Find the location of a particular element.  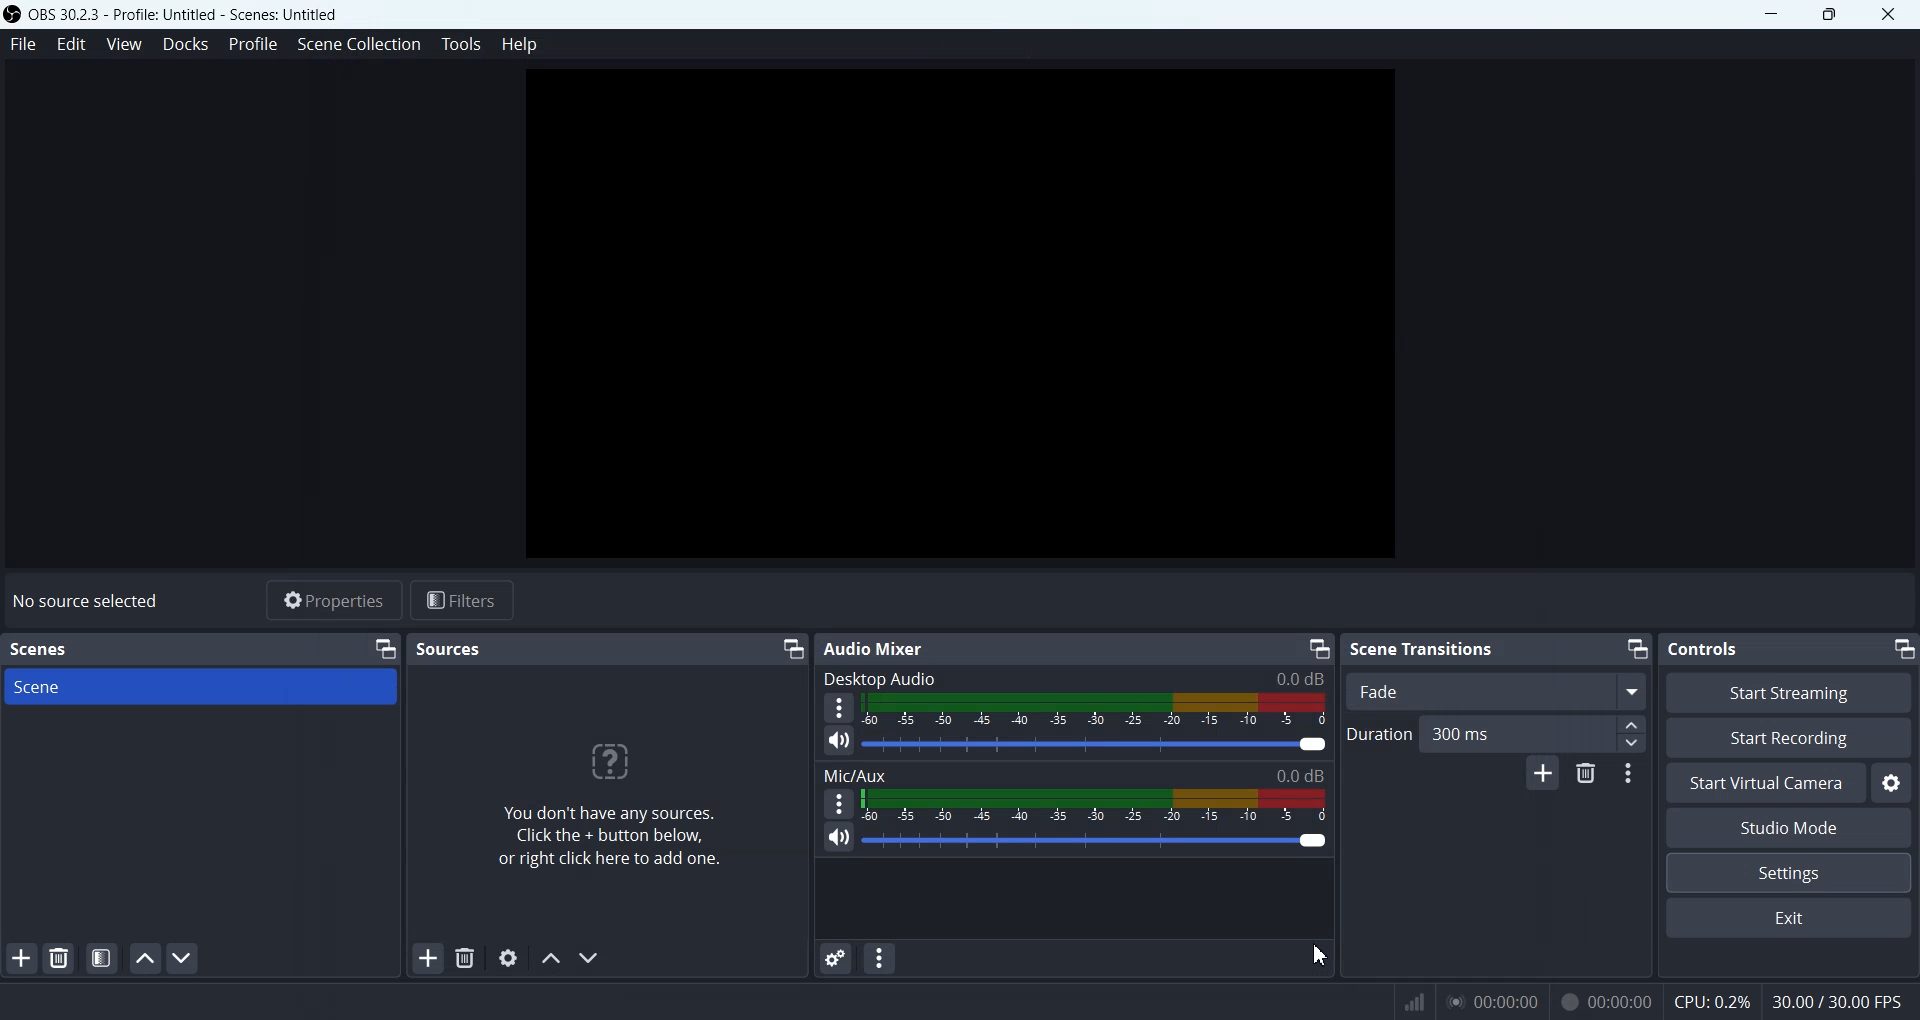

Studio Mode is located at coordinates (1787, 828).